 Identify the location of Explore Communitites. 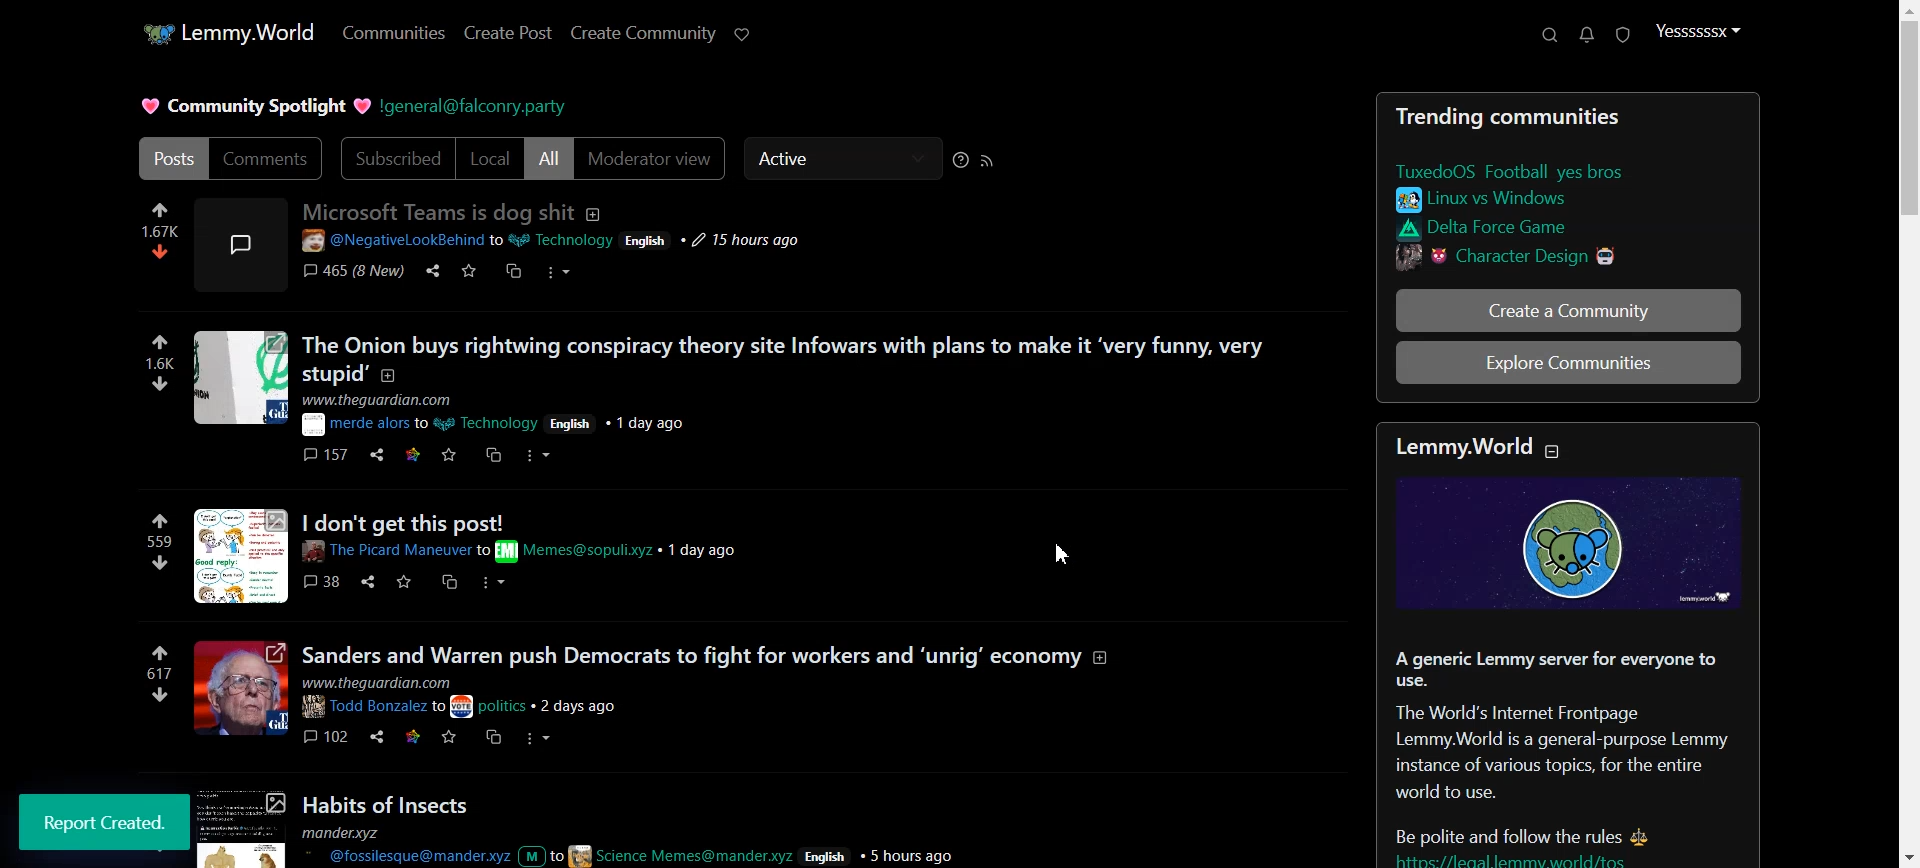
(1568, 364).